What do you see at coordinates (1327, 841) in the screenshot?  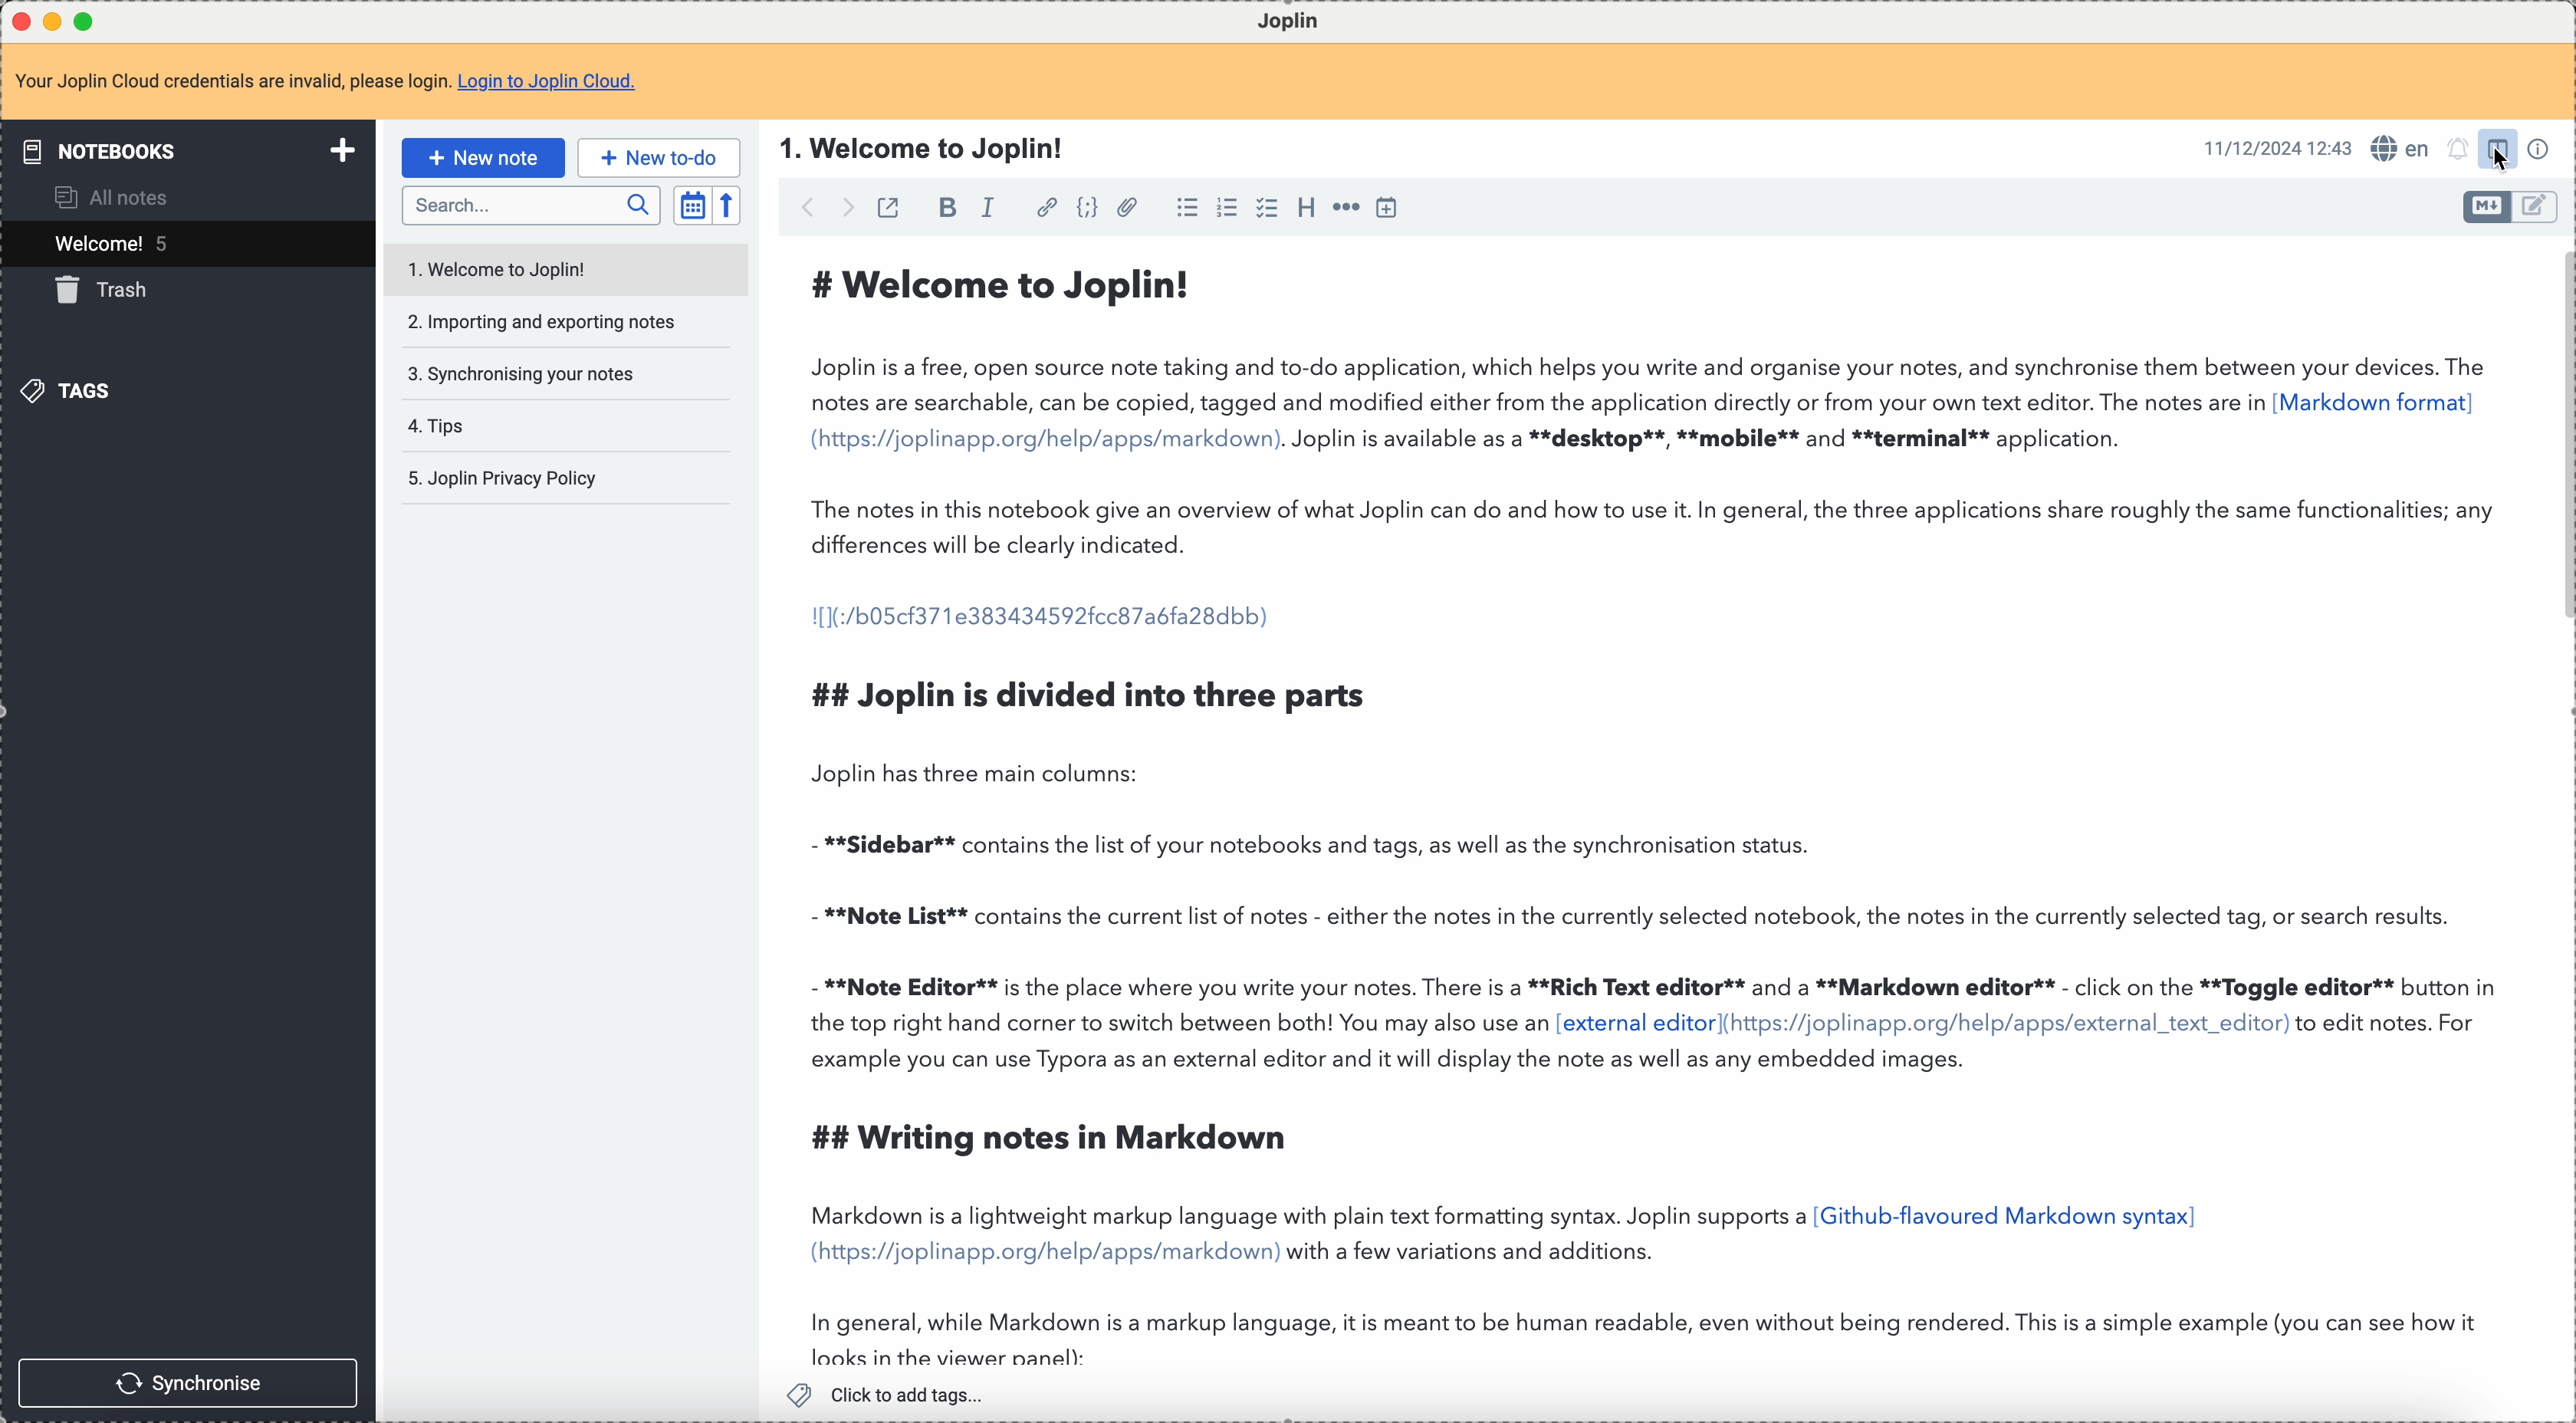 I see `- **Sidebar** contains the list of your notebooks and tags, as well as the synchronisation status.` at bounding box center [1327, 841].